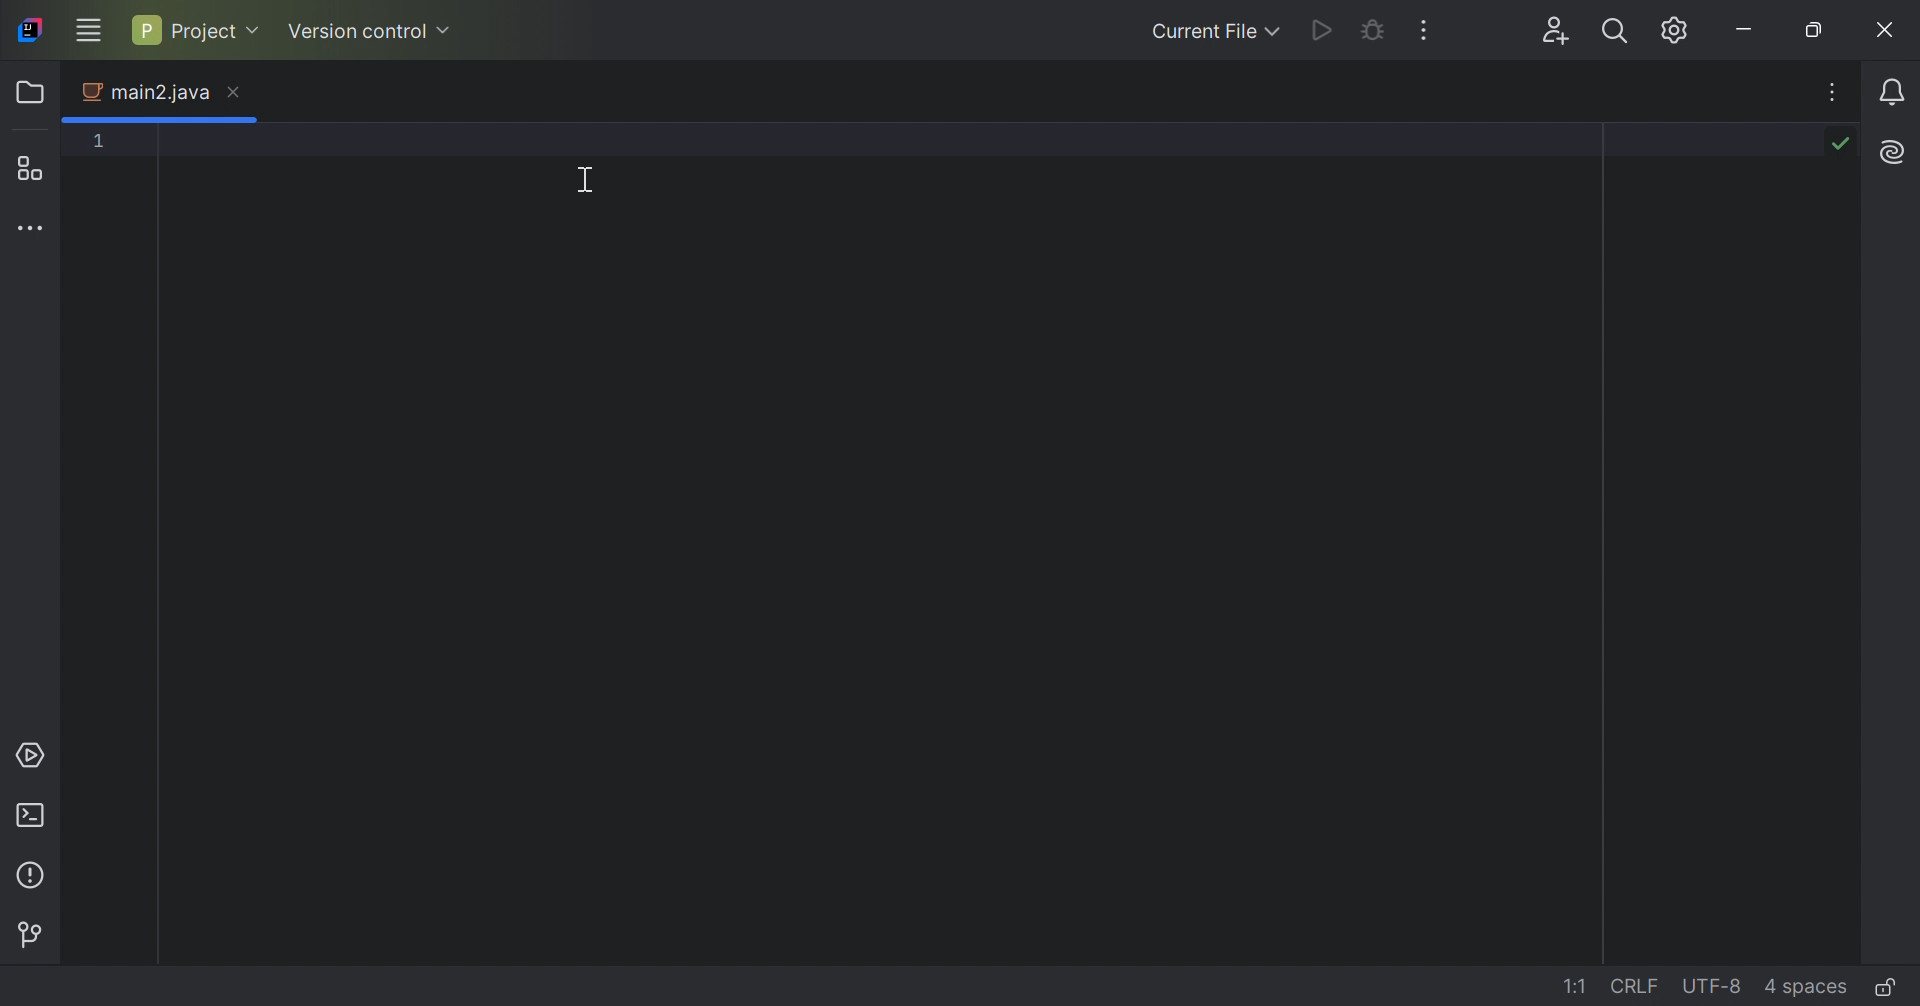  I want to click on More tool windows, so click(31, 229).